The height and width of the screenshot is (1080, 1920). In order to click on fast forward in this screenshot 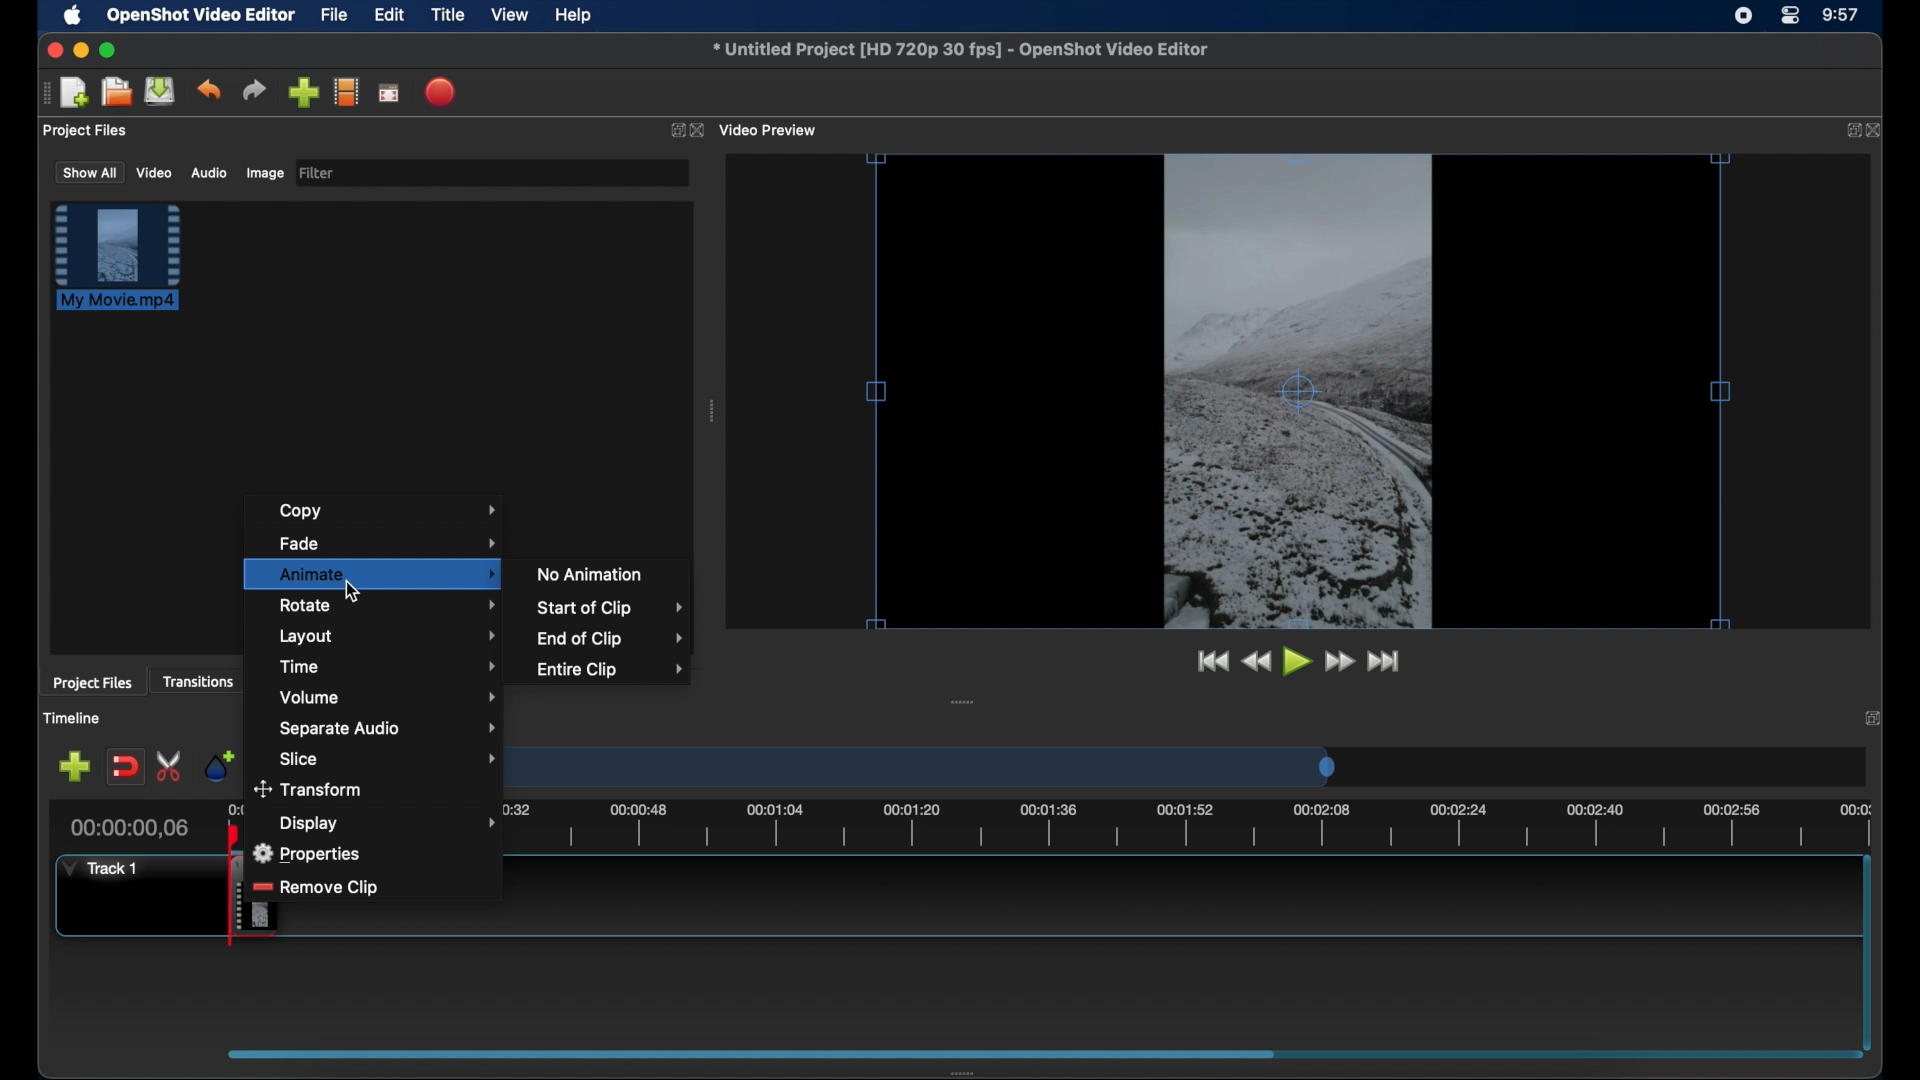, I will do `click(1341, 662)`.